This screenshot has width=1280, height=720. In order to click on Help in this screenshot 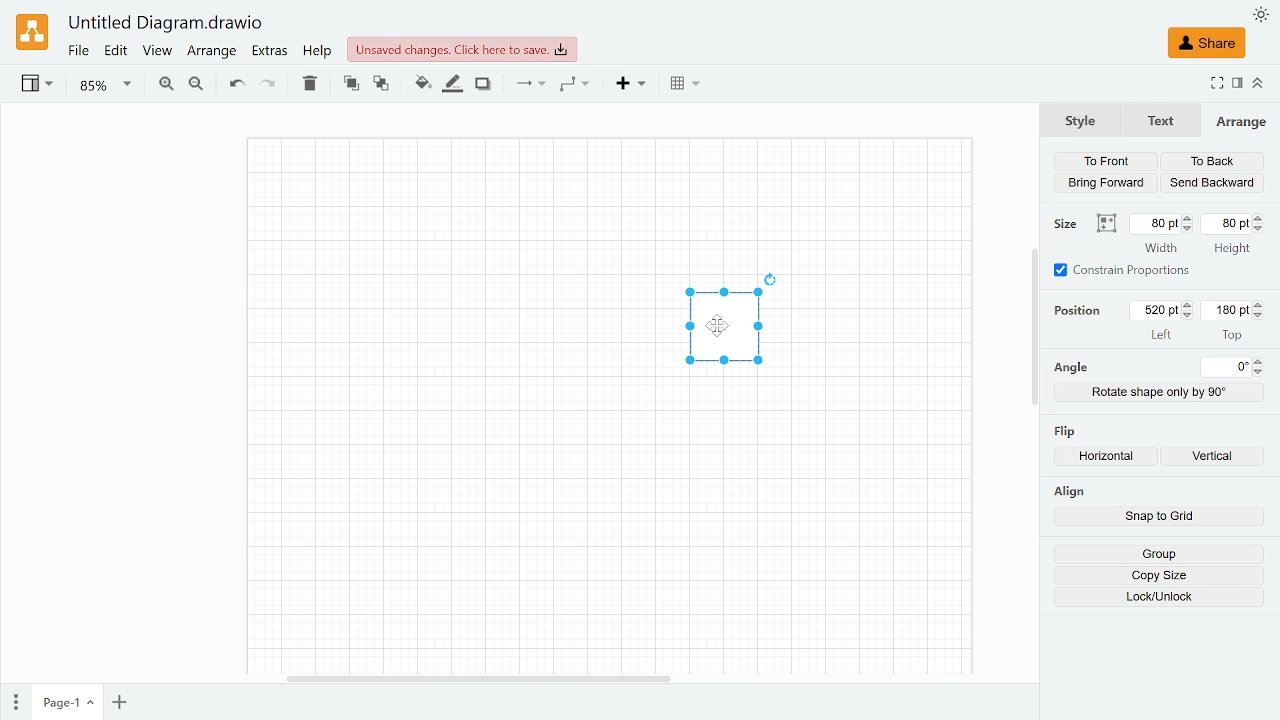, I will do `click(318, 51)`.